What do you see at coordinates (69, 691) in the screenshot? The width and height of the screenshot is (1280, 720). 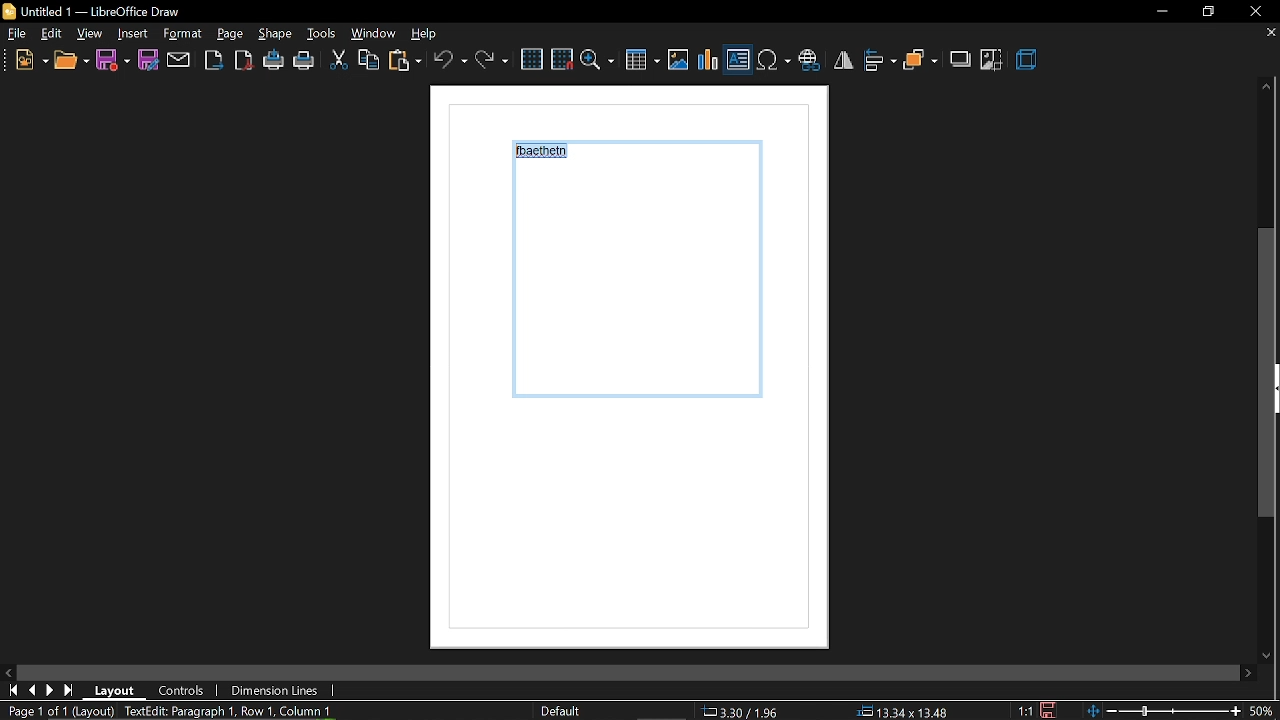 I see `go to last page` at bounding box center [69, 691].